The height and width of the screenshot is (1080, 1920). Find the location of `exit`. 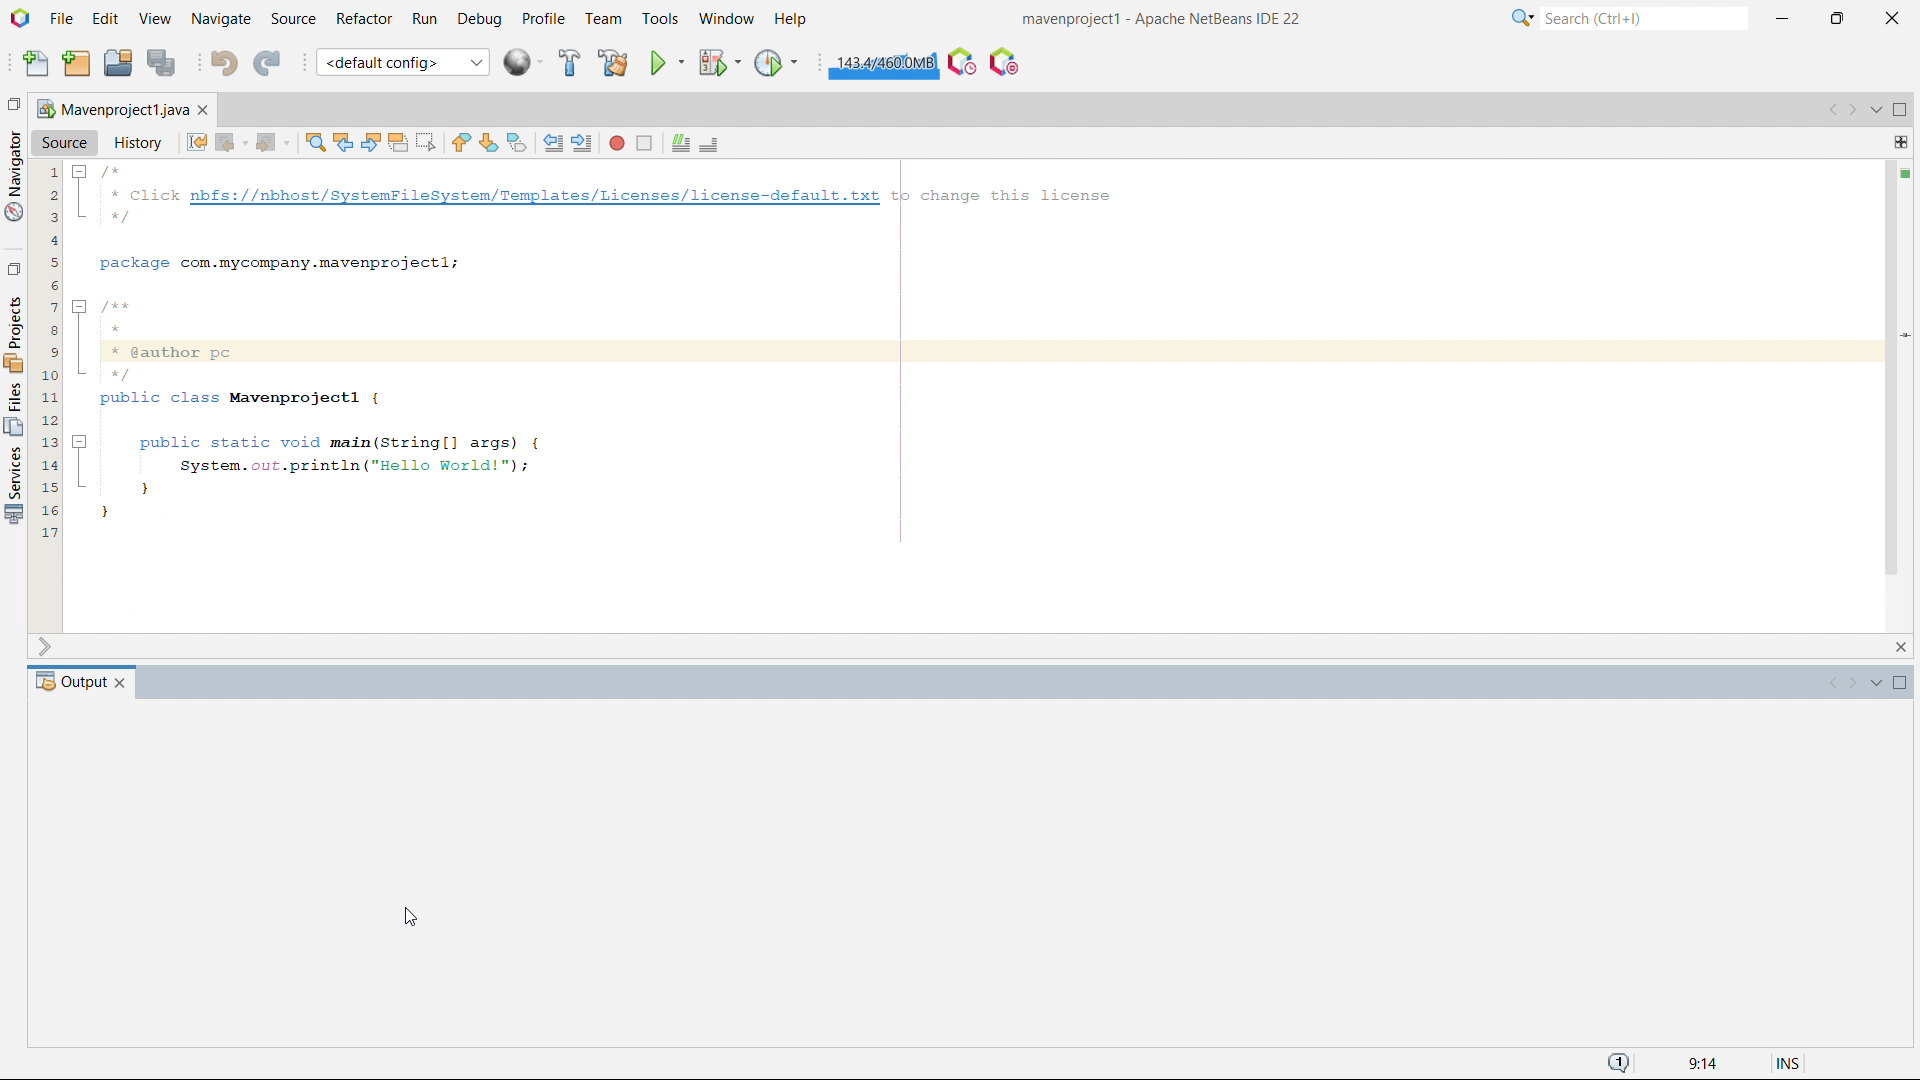

exit is located at coordinates (1901, 646).